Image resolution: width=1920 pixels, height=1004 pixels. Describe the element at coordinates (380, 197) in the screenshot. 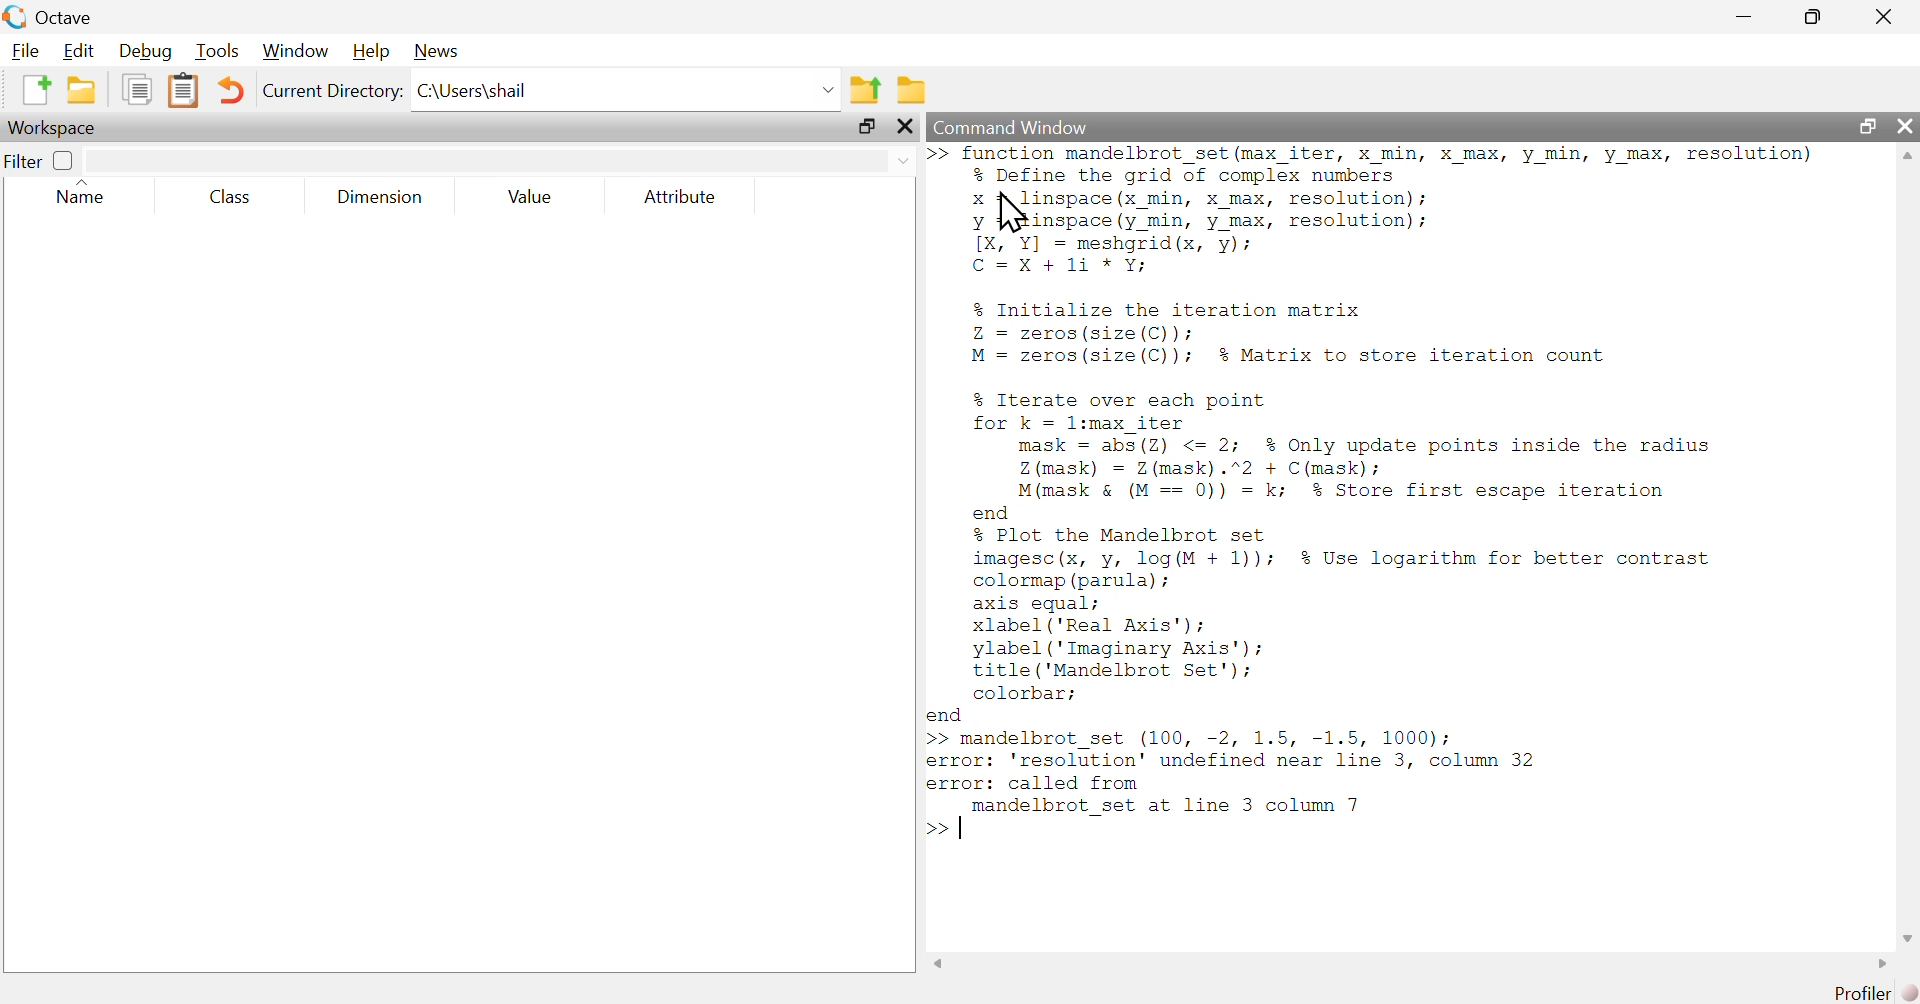

I see `Dimension` at that location.